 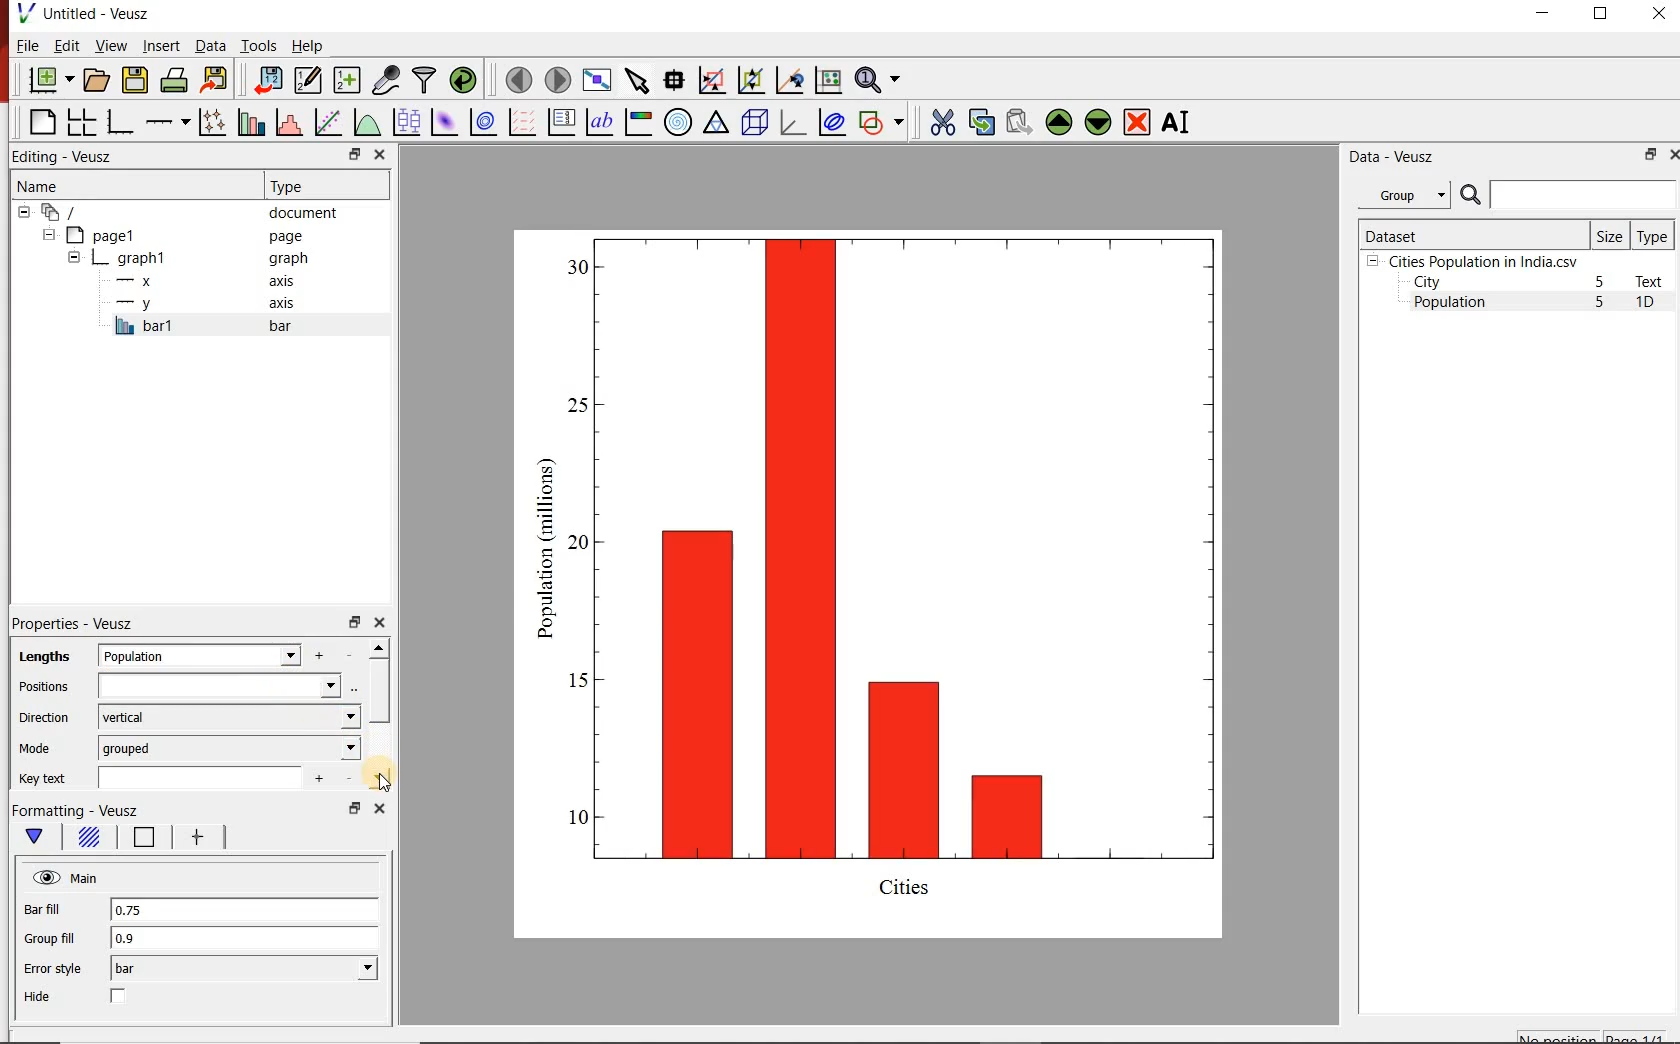 I want to click on Group datasets with property given, so click(x=1403, y=194).